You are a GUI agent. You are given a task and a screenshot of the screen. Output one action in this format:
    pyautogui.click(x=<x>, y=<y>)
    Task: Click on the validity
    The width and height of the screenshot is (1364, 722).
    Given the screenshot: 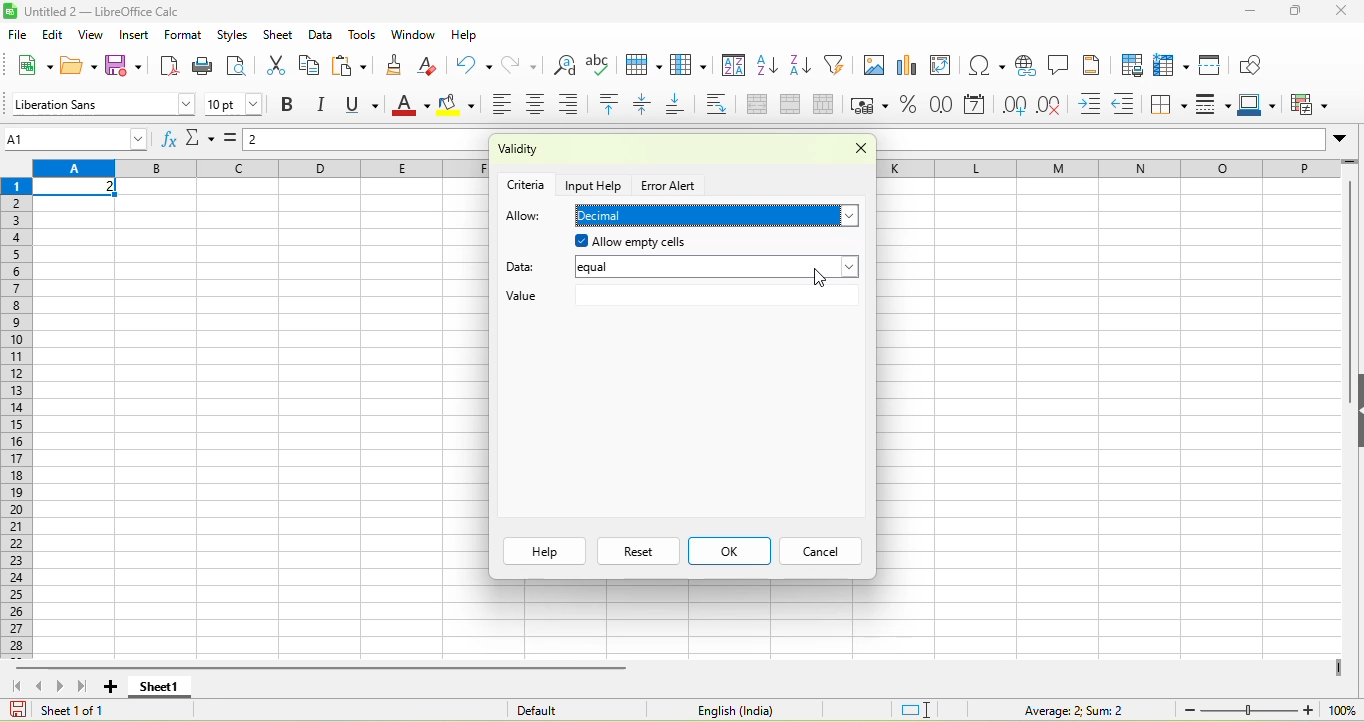 What is the action you would take?
    pyautogui.click(x=572, y=151)
    